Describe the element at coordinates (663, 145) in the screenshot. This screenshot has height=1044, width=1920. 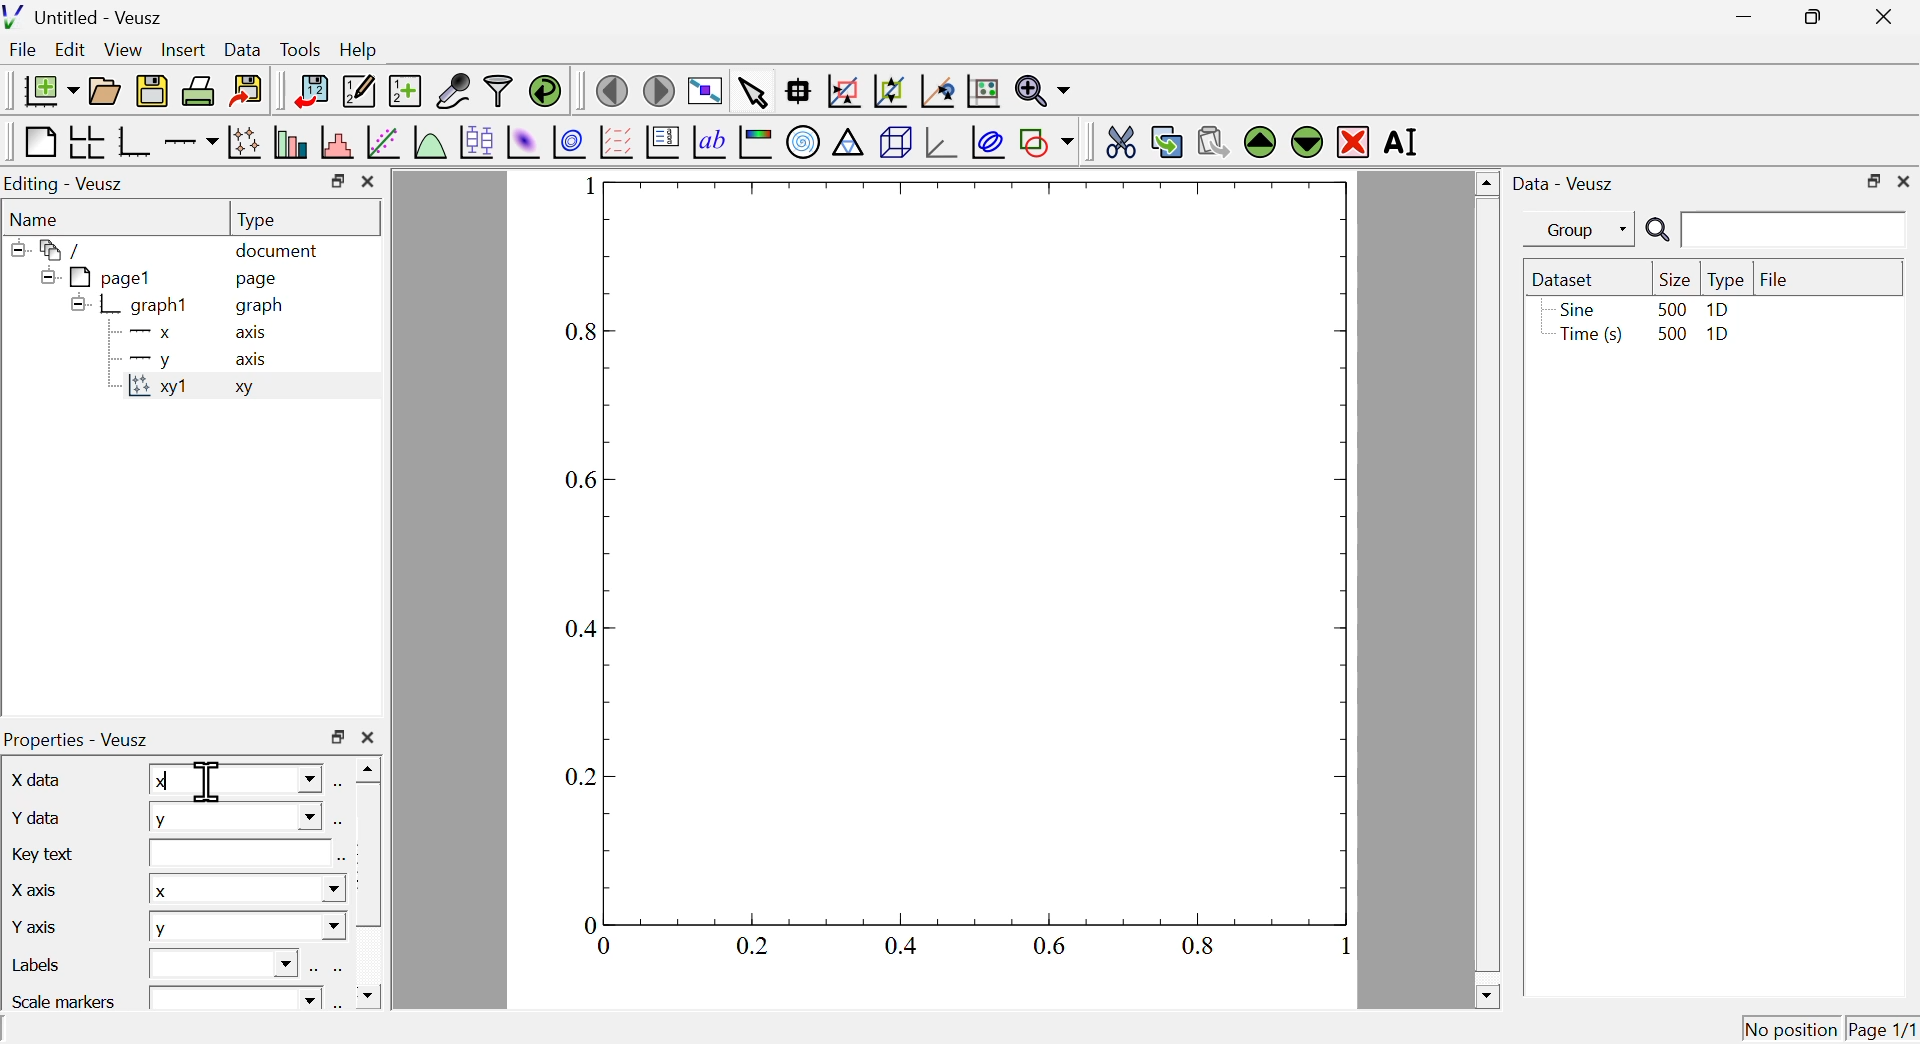
I see `plot key` at that location.